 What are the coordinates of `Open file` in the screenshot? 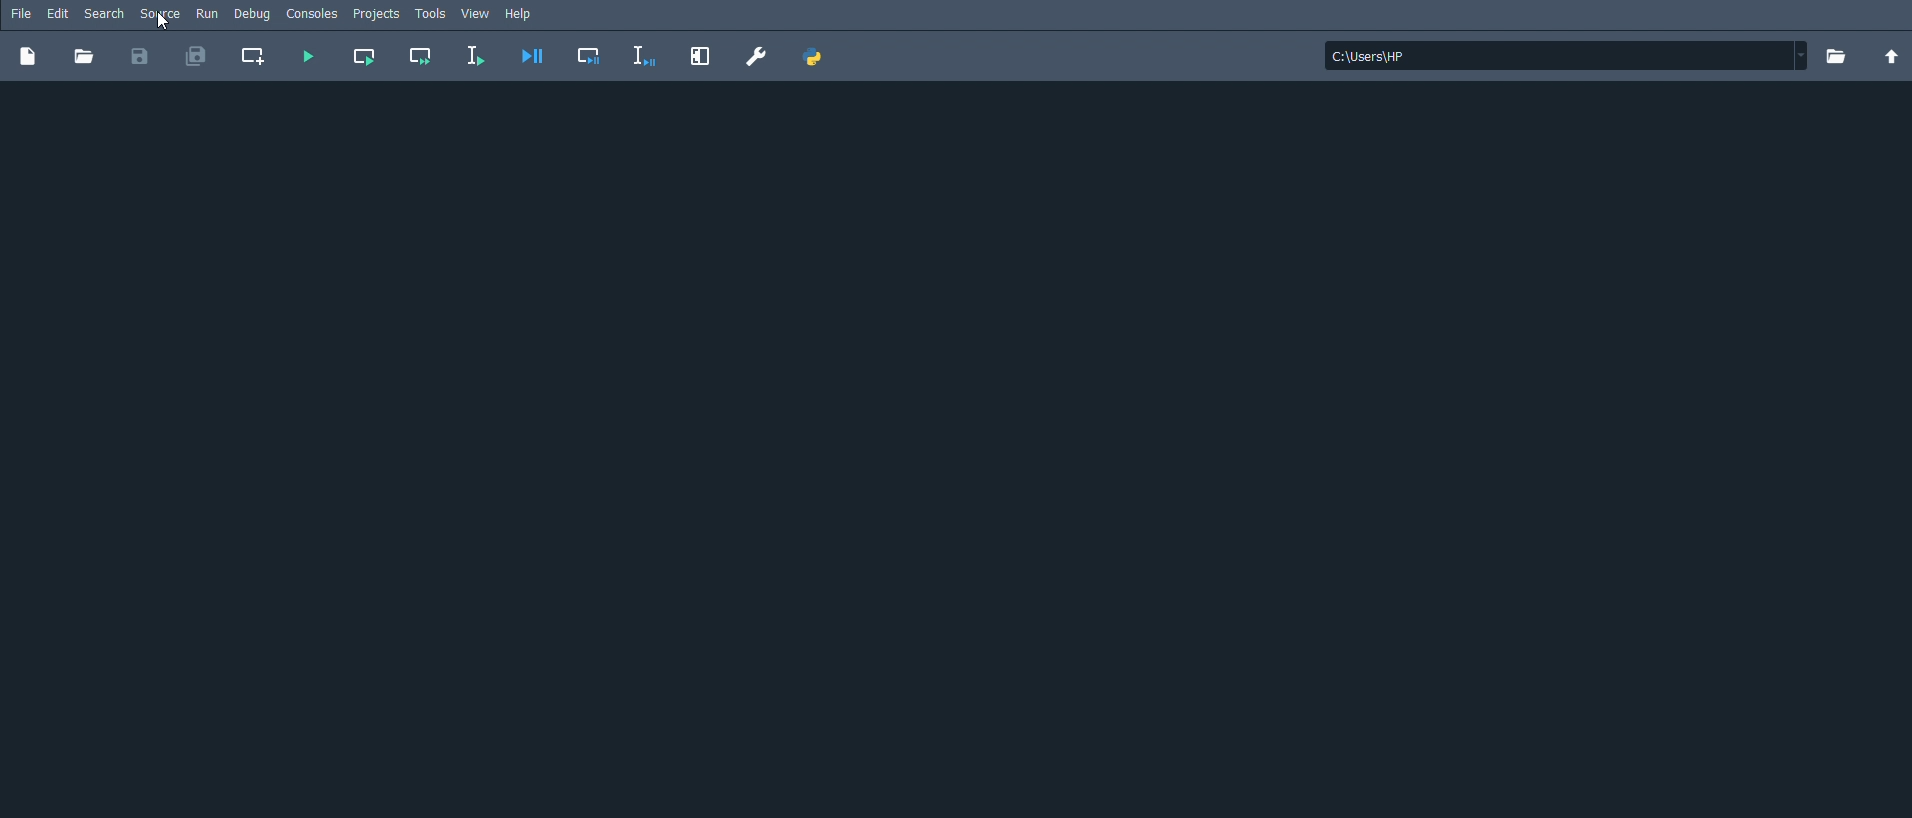 It's located at (86, 59).